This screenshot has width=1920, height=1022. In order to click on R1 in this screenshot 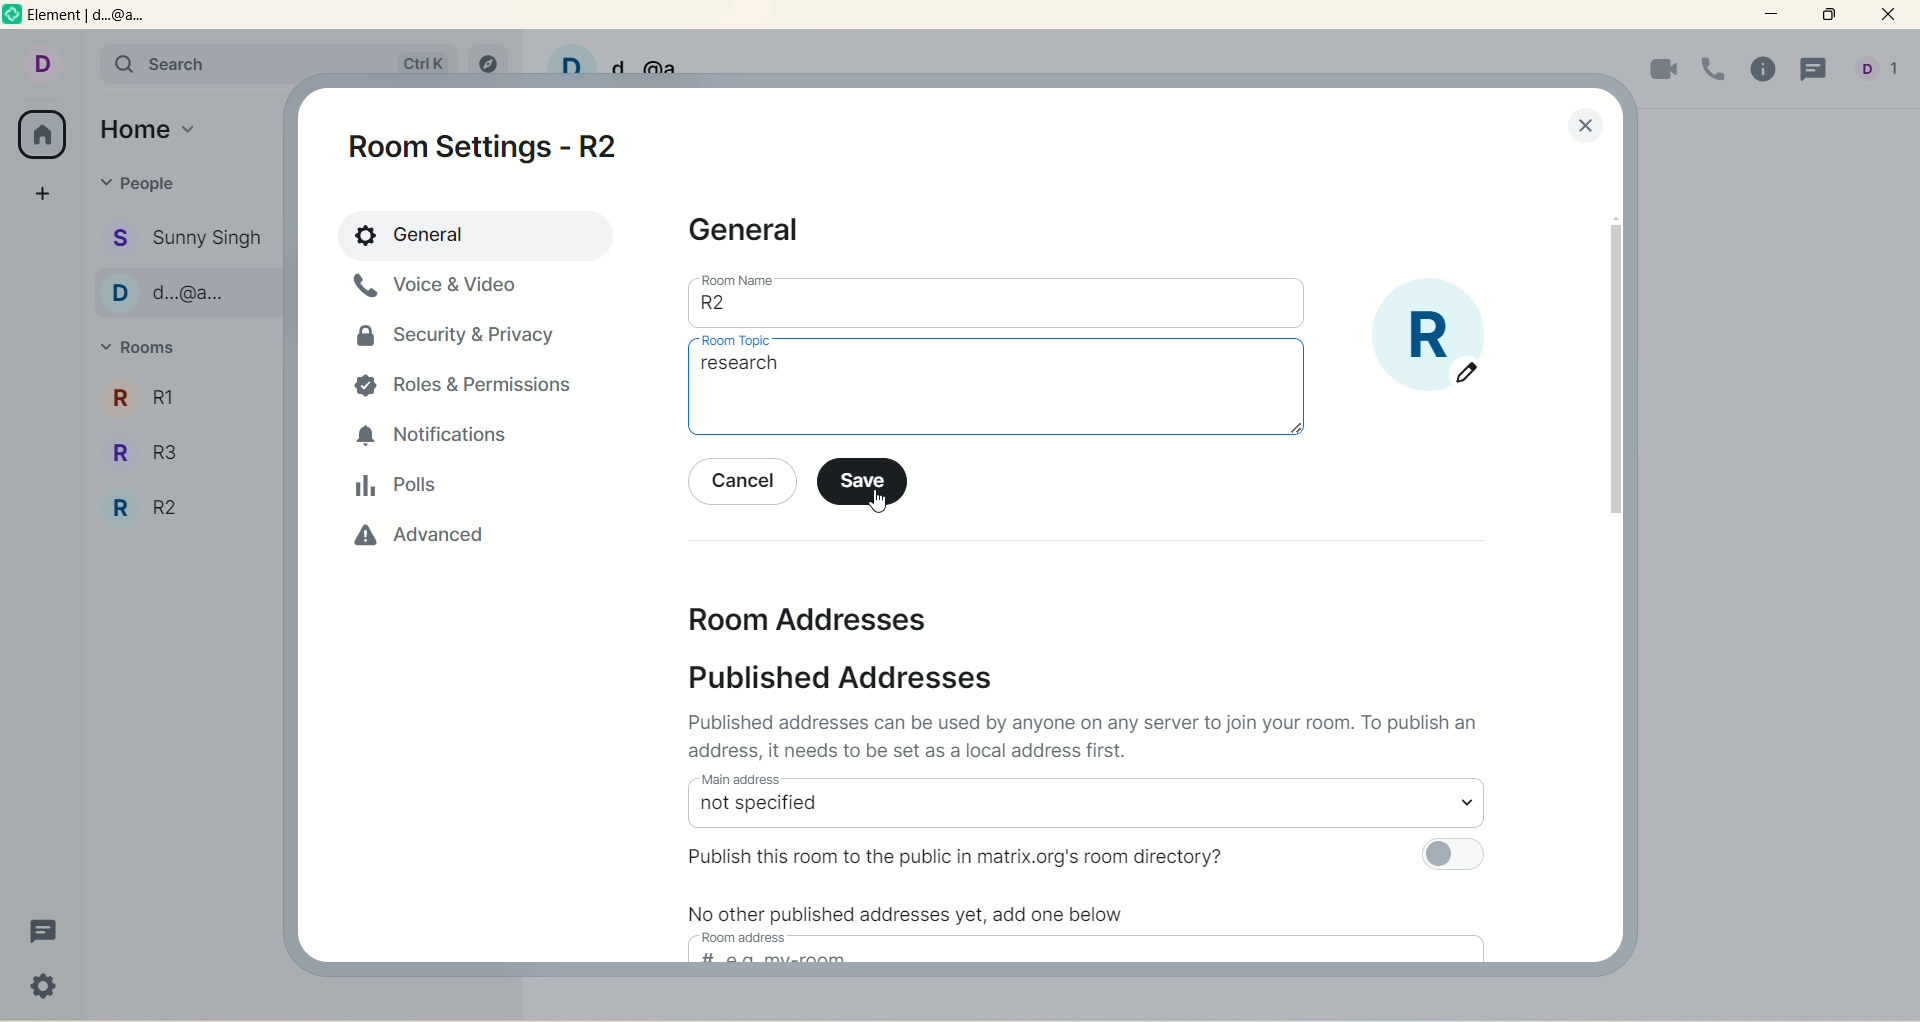, I will do `click(184, 395)`.